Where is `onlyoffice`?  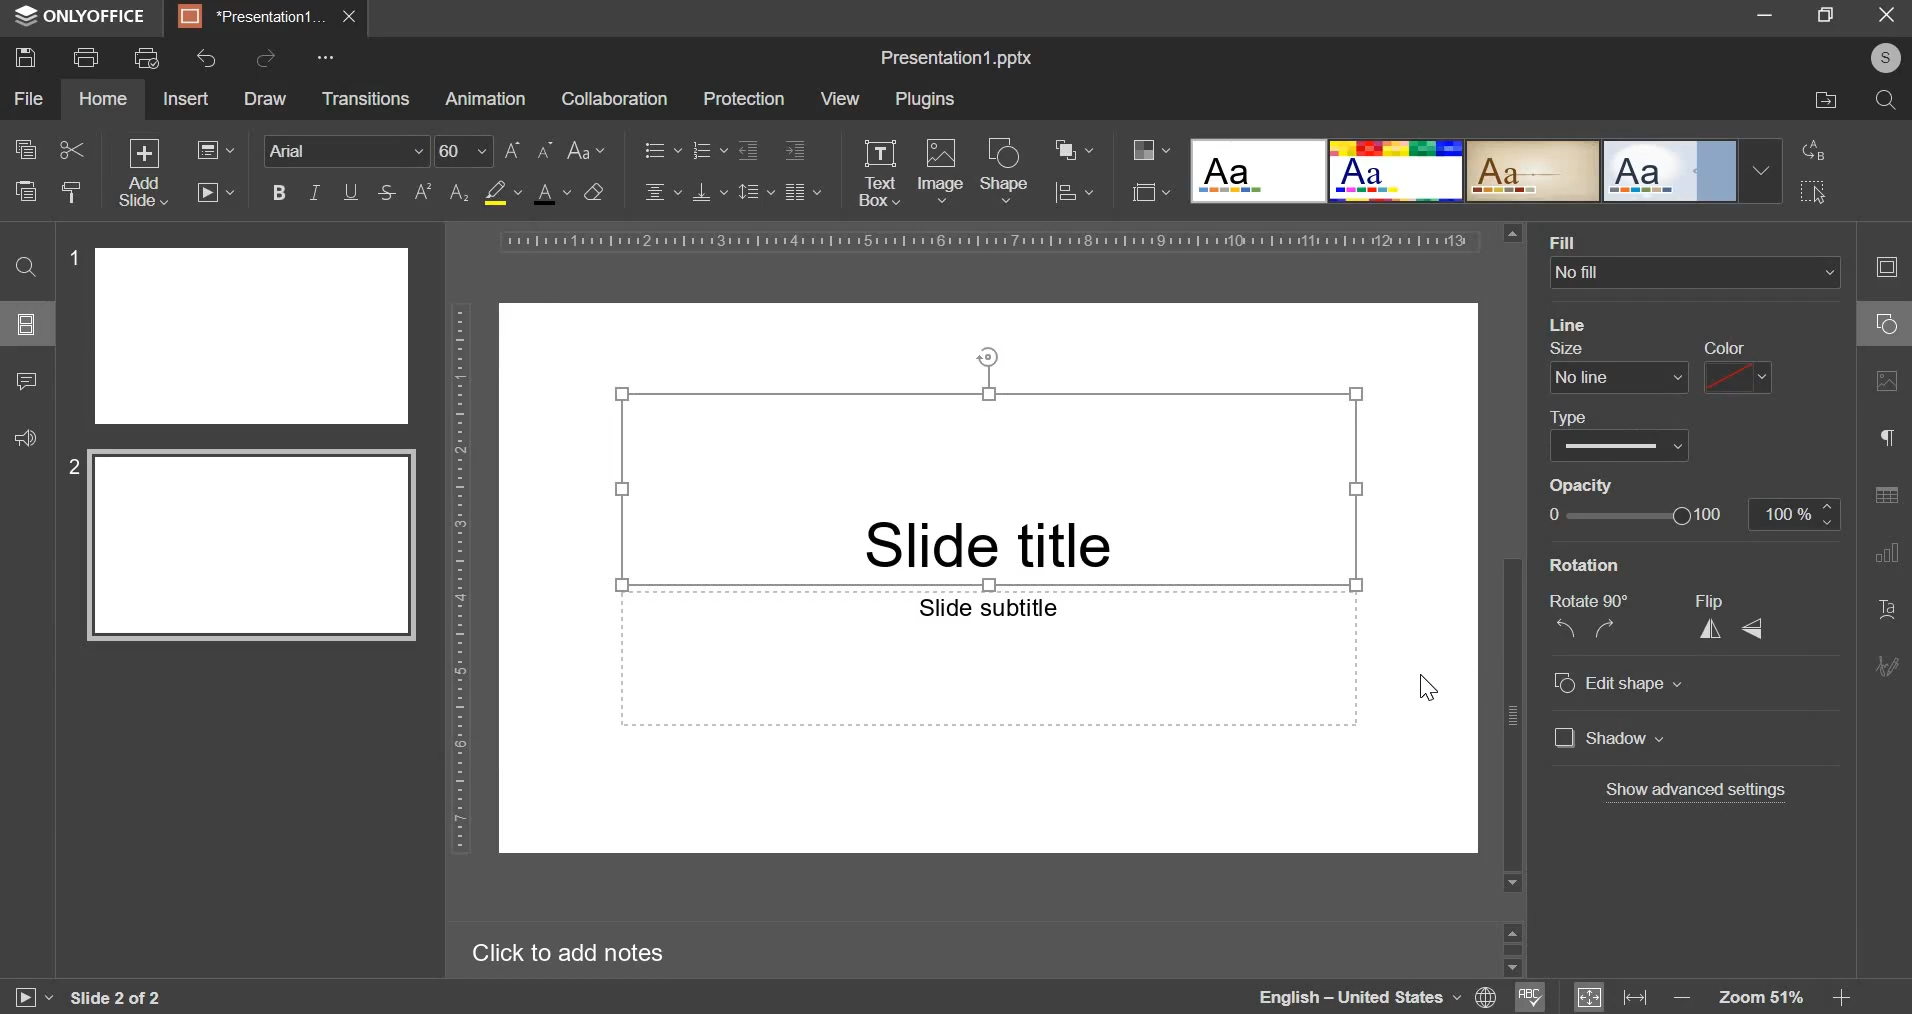 onlyoffice is located at coordinates (86, 17).